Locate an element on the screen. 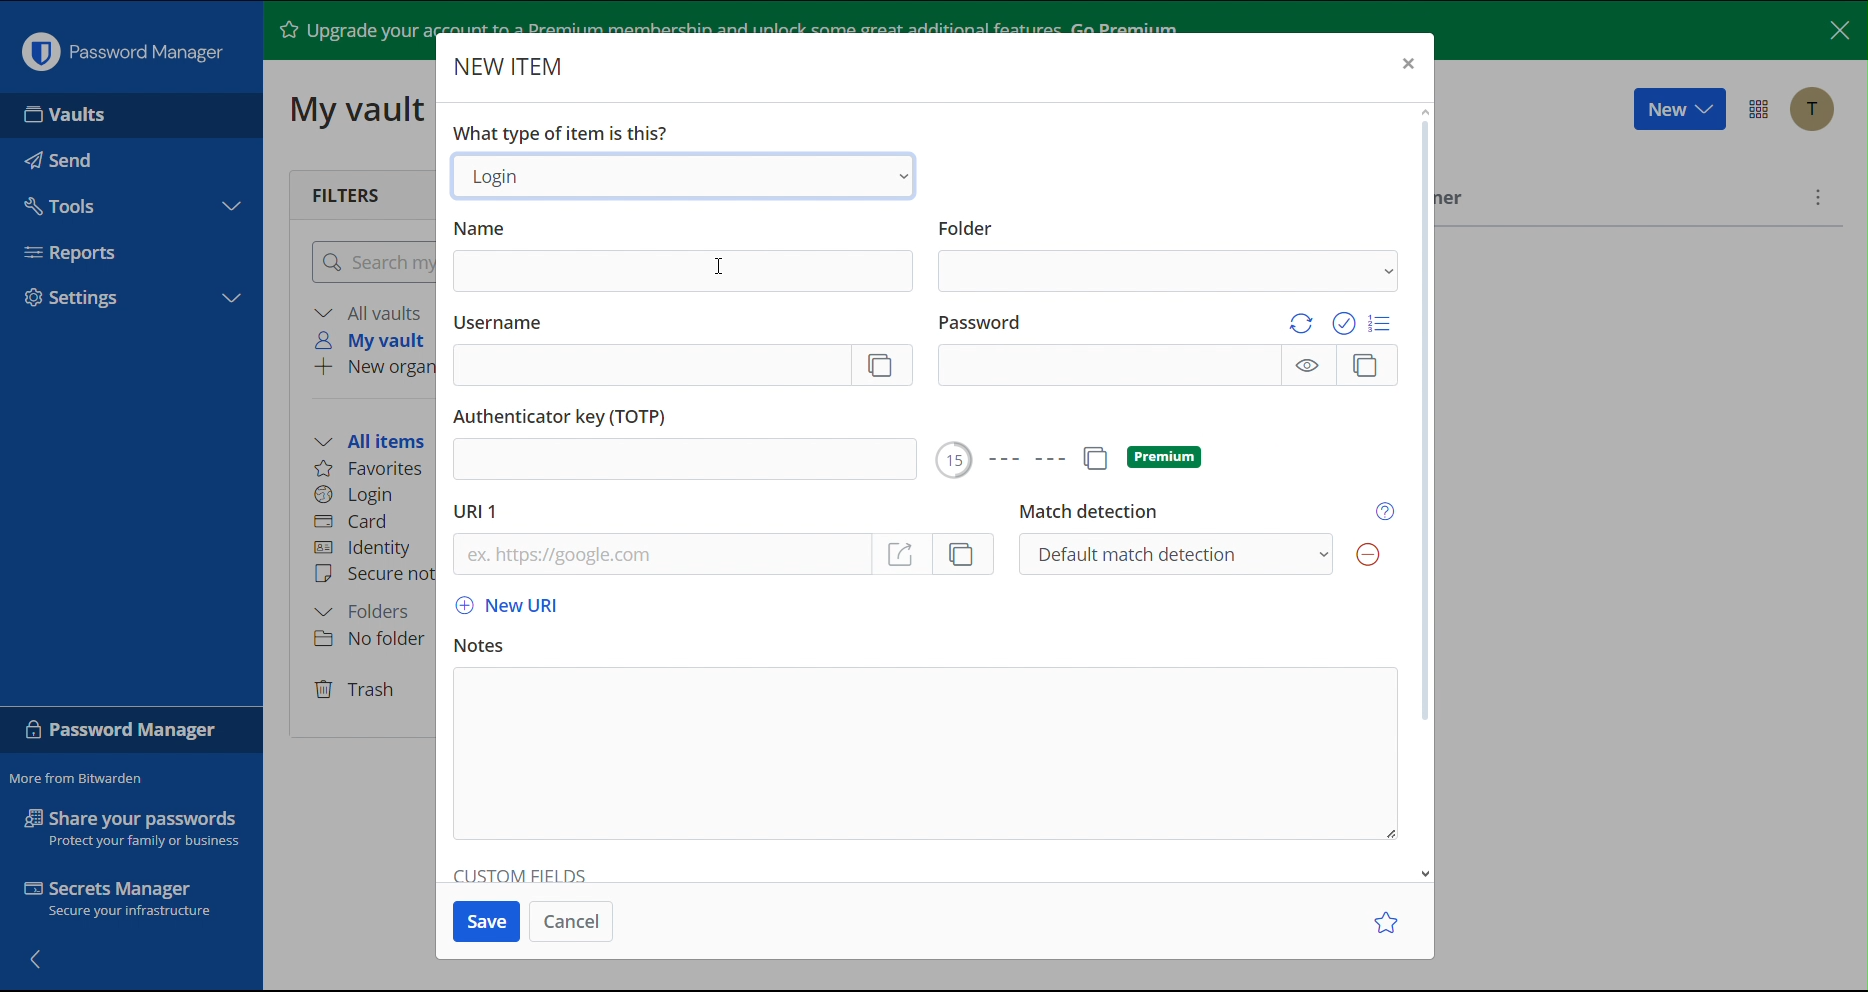 The image size is (1868, 992). No folder is located at coordinates (368, 642).